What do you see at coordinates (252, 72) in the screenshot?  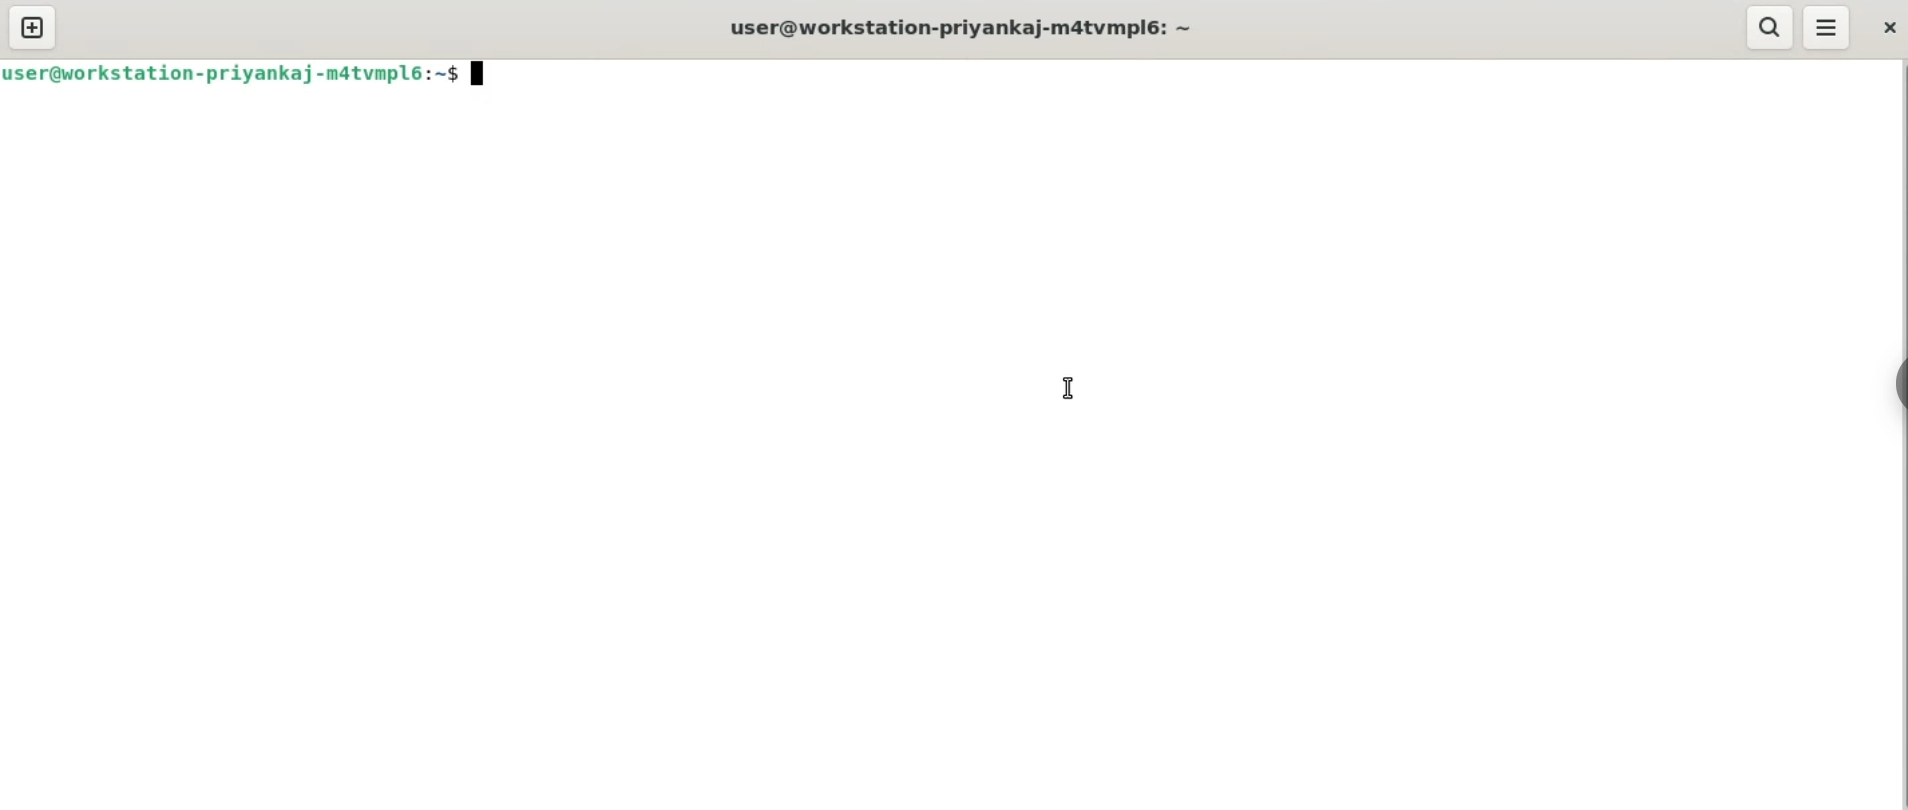 I see ` user@workstation-priyanka-m4tvmpl6:~$` at bounding box center [252, 72].